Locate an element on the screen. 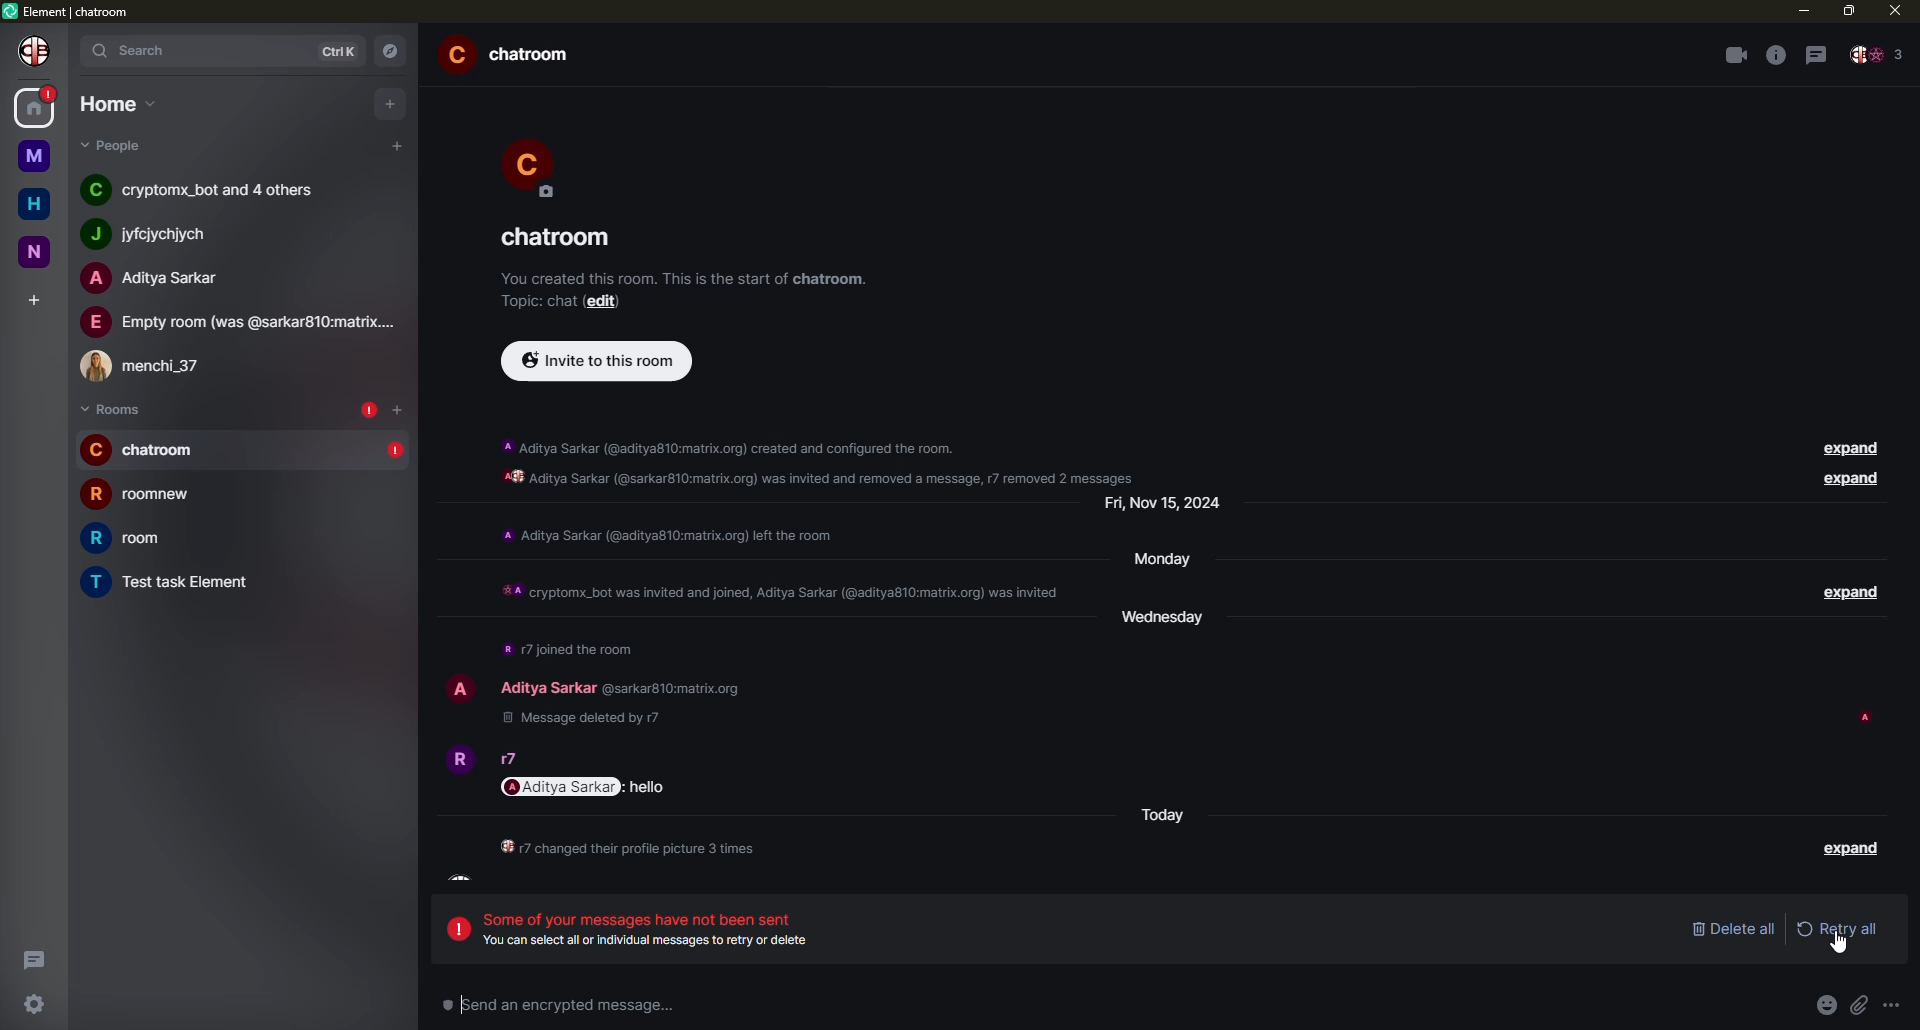 Image resolution: width=1920 pixels, height=1030 pixels. add is located at coordinates (396, 146).